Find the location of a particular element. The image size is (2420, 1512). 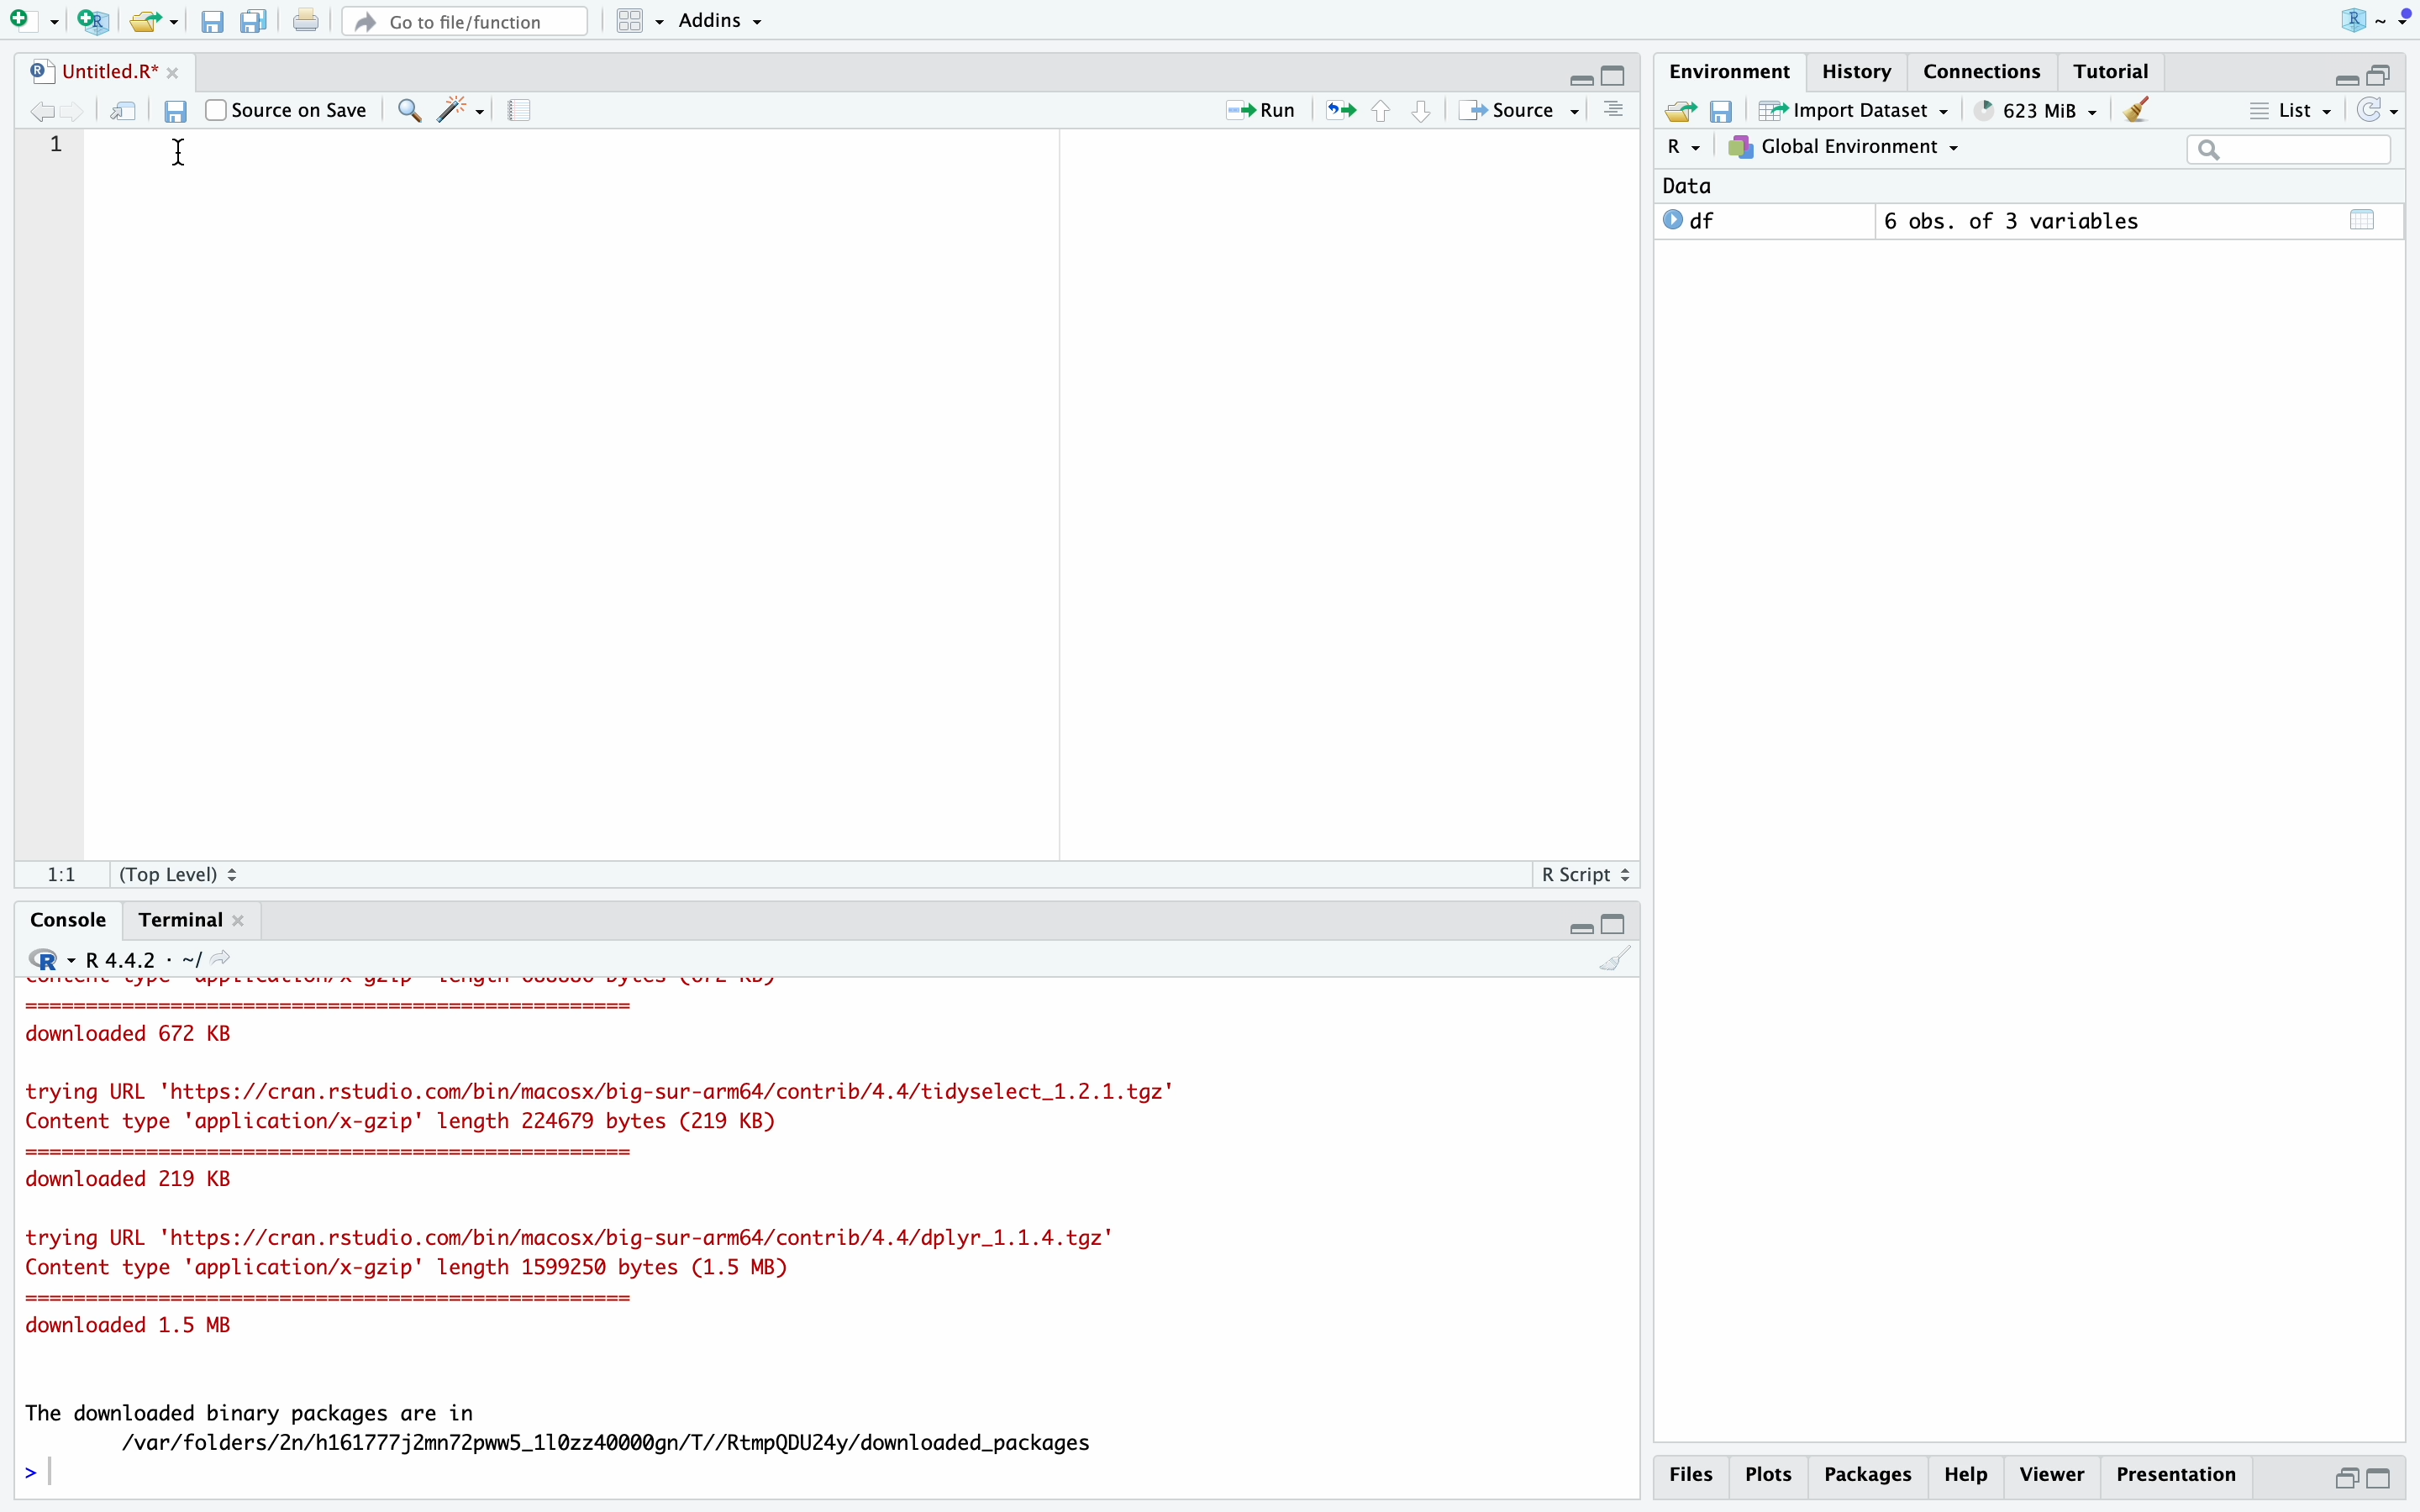

Open new file is located at coordinates (36, 20).